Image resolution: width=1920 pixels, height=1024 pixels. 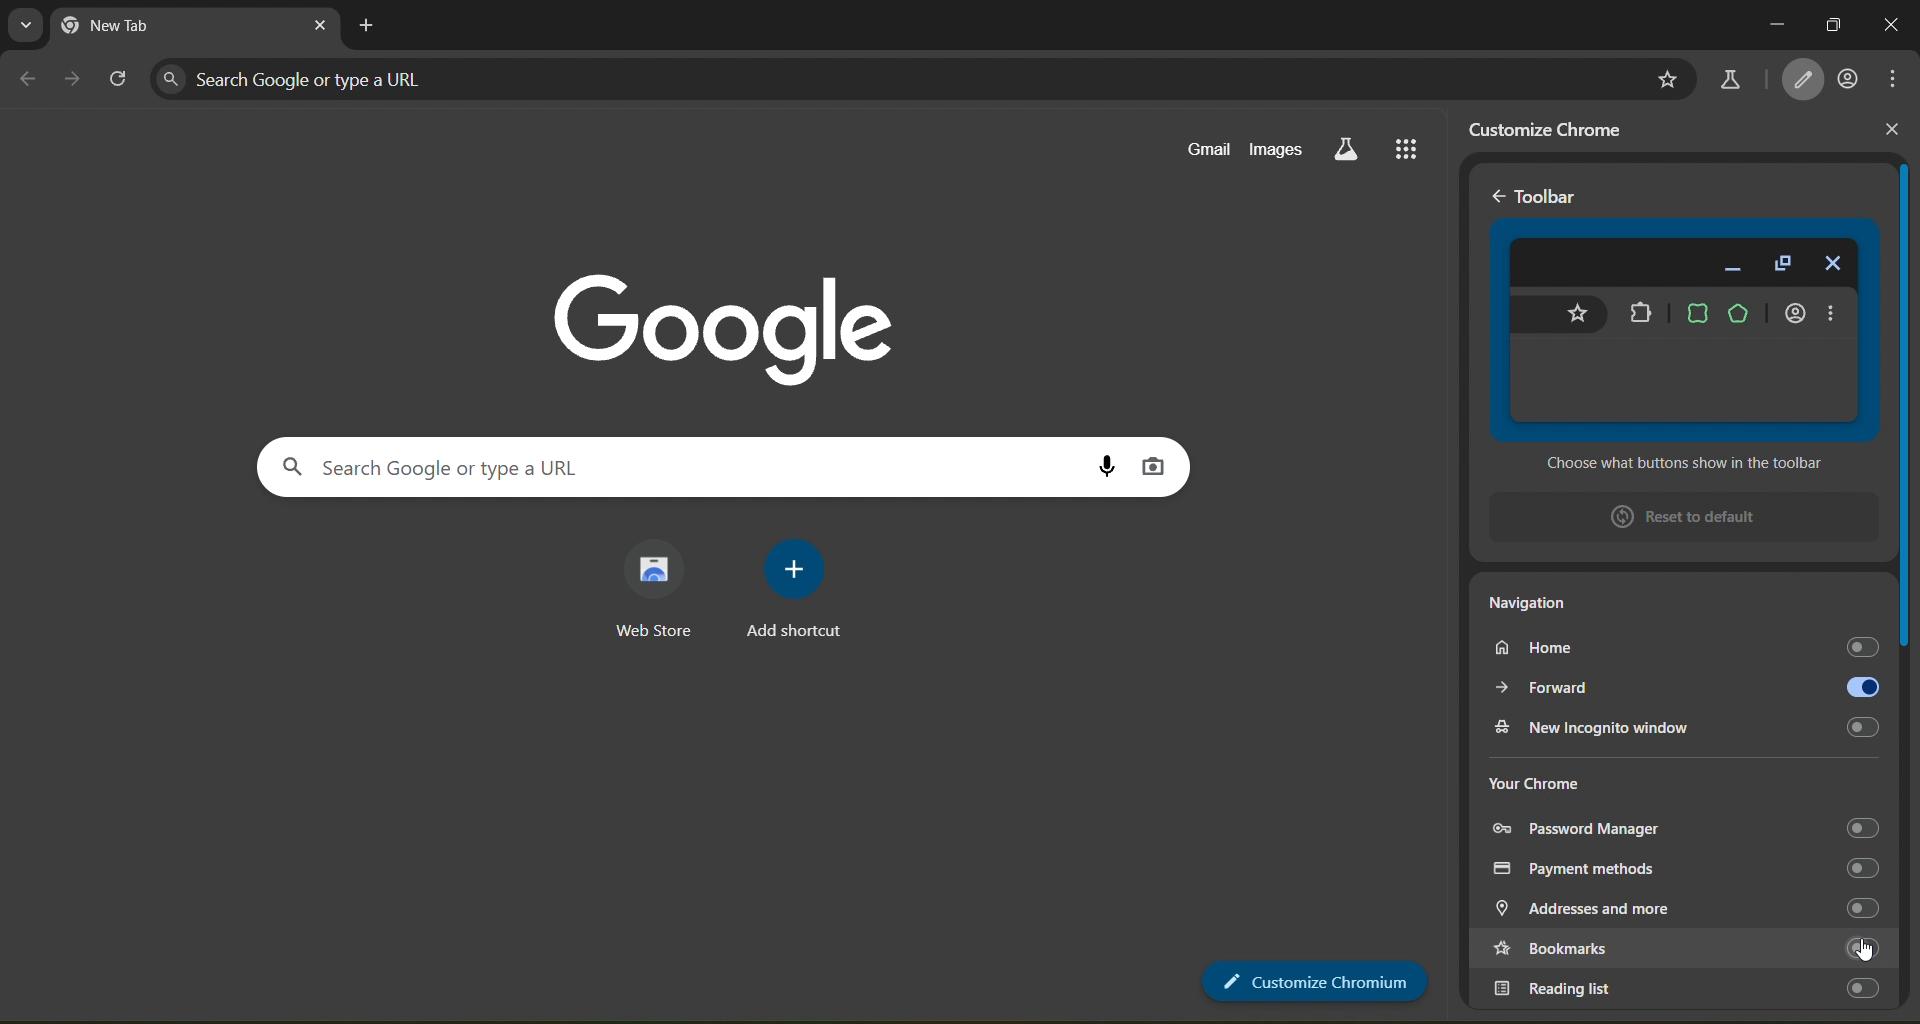 What do you see at coordinates (370, 27) in the screenshot?
I see `new tab` at bounding box center [370, 27].